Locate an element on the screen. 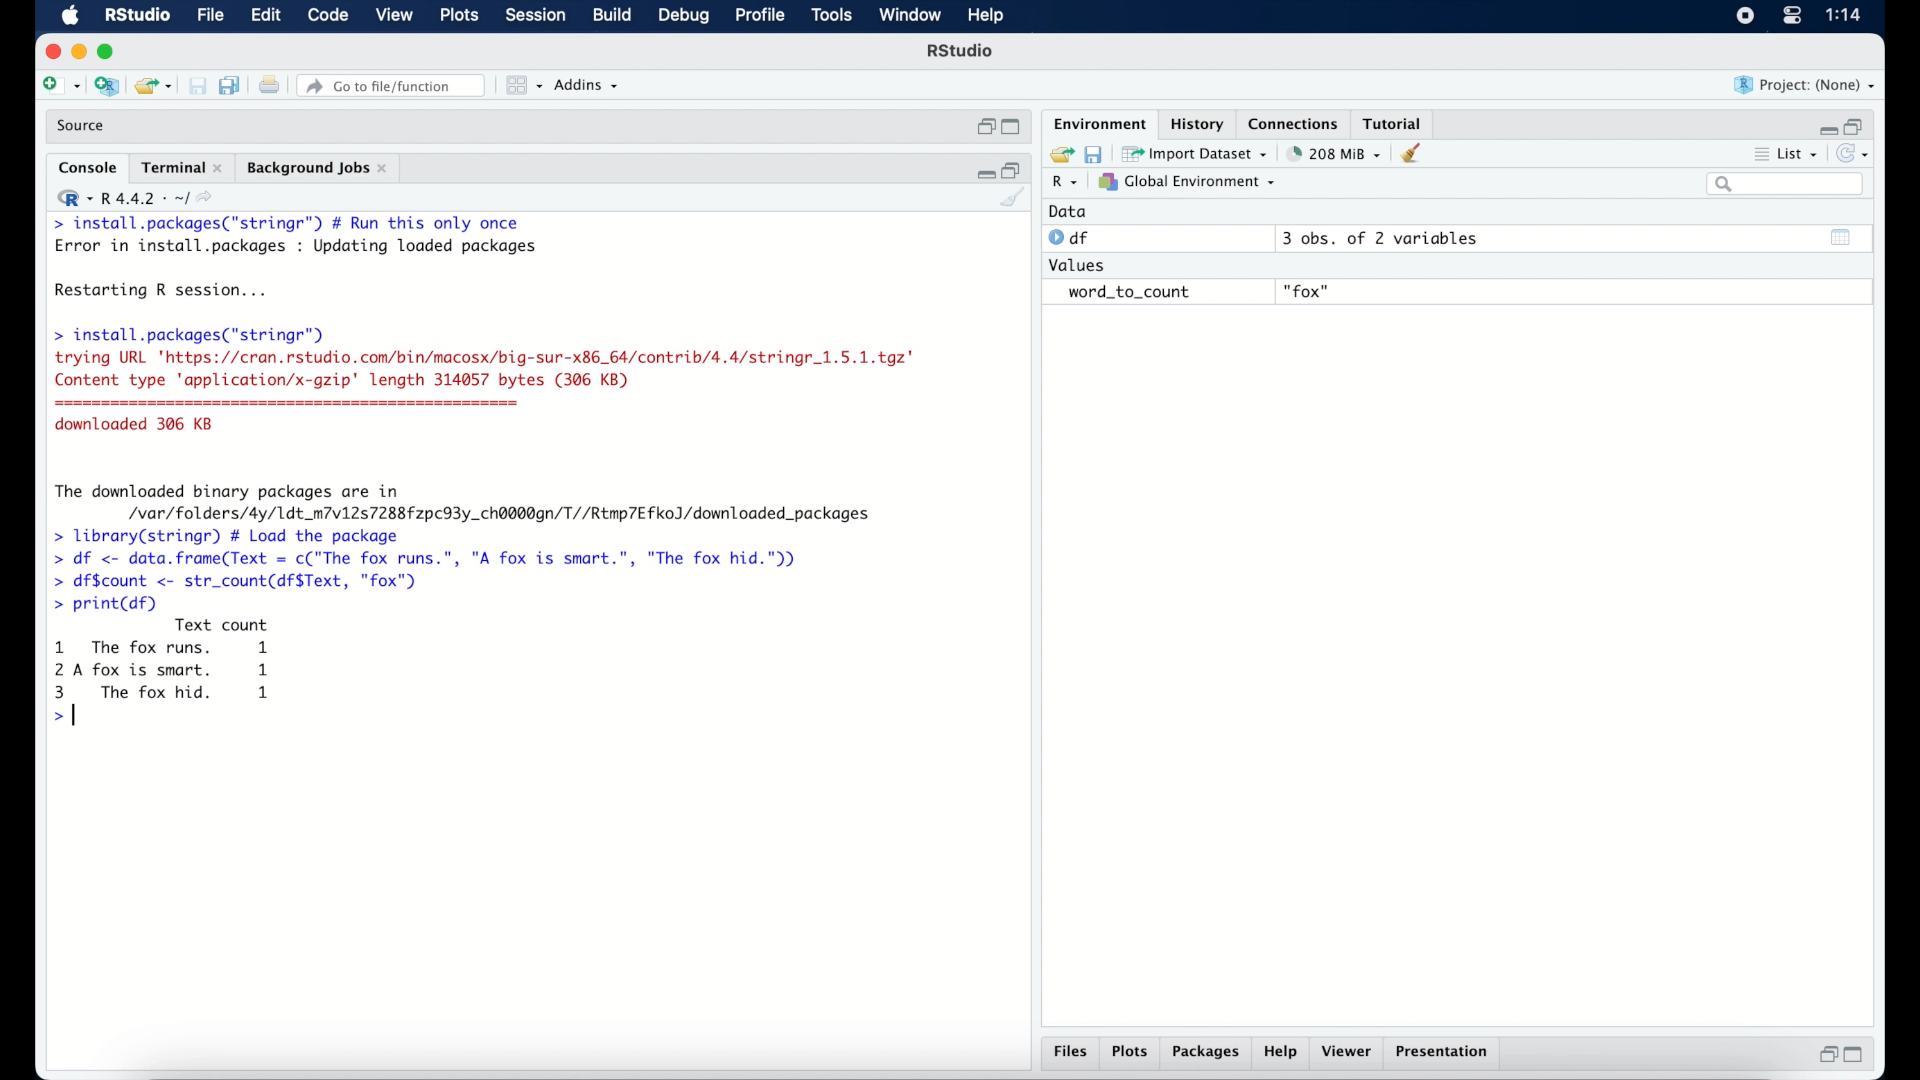 This screenshot has height=1080, width=1920. build is located at coordinates (611, 15).